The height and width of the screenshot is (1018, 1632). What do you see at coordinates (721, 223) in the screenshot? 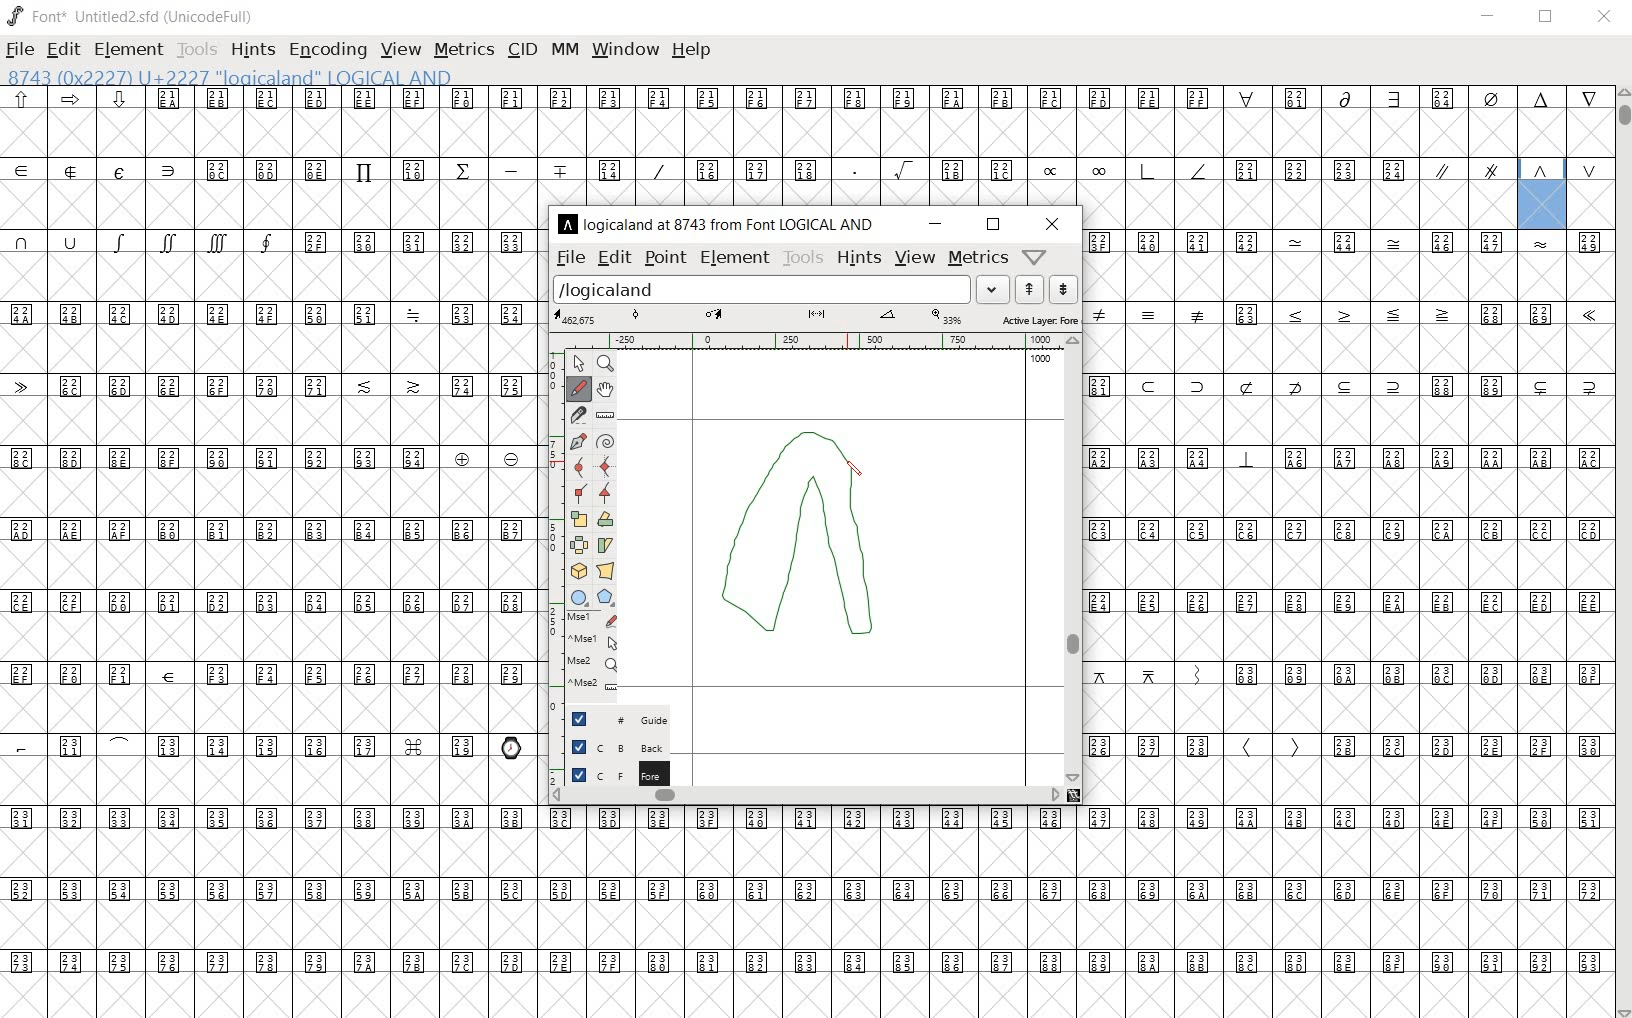
I see `logicaland at 8743 from LOGICAL AND` at bounding box center [721, 223].